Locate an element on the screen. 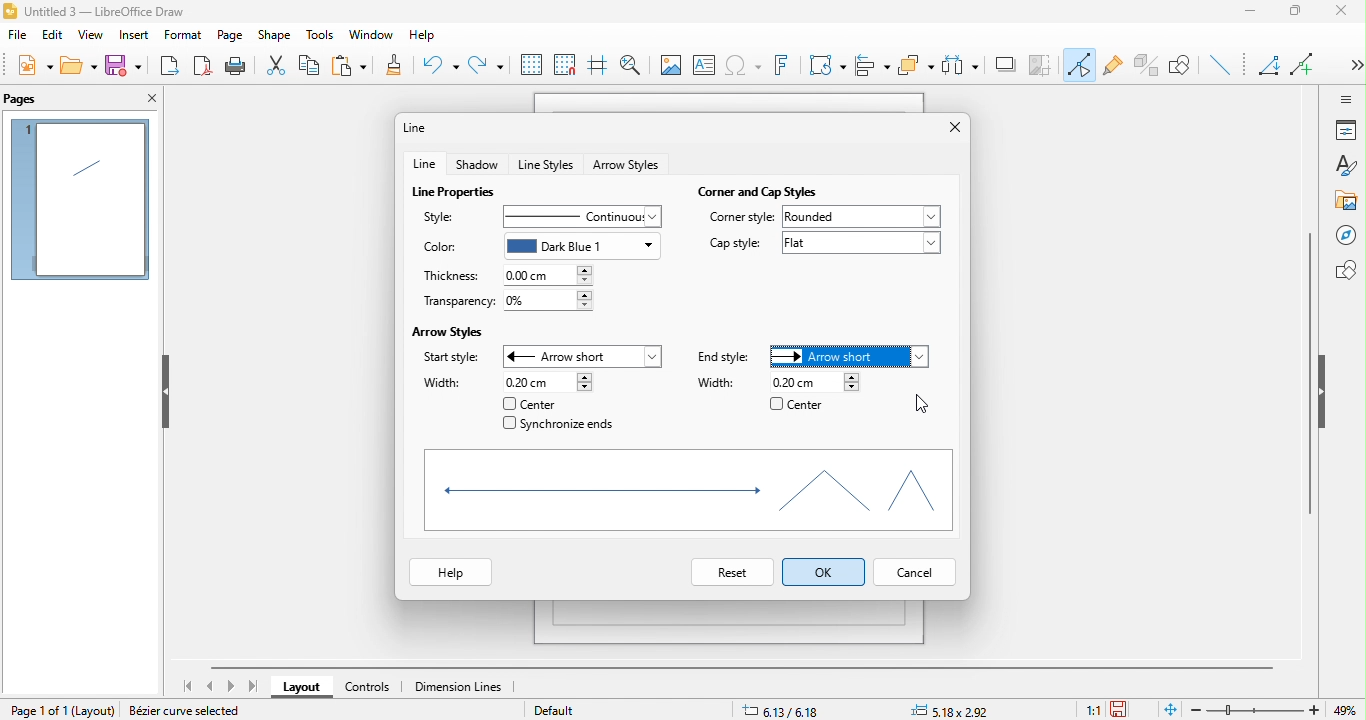  tools is located at coordinates (315, 34).